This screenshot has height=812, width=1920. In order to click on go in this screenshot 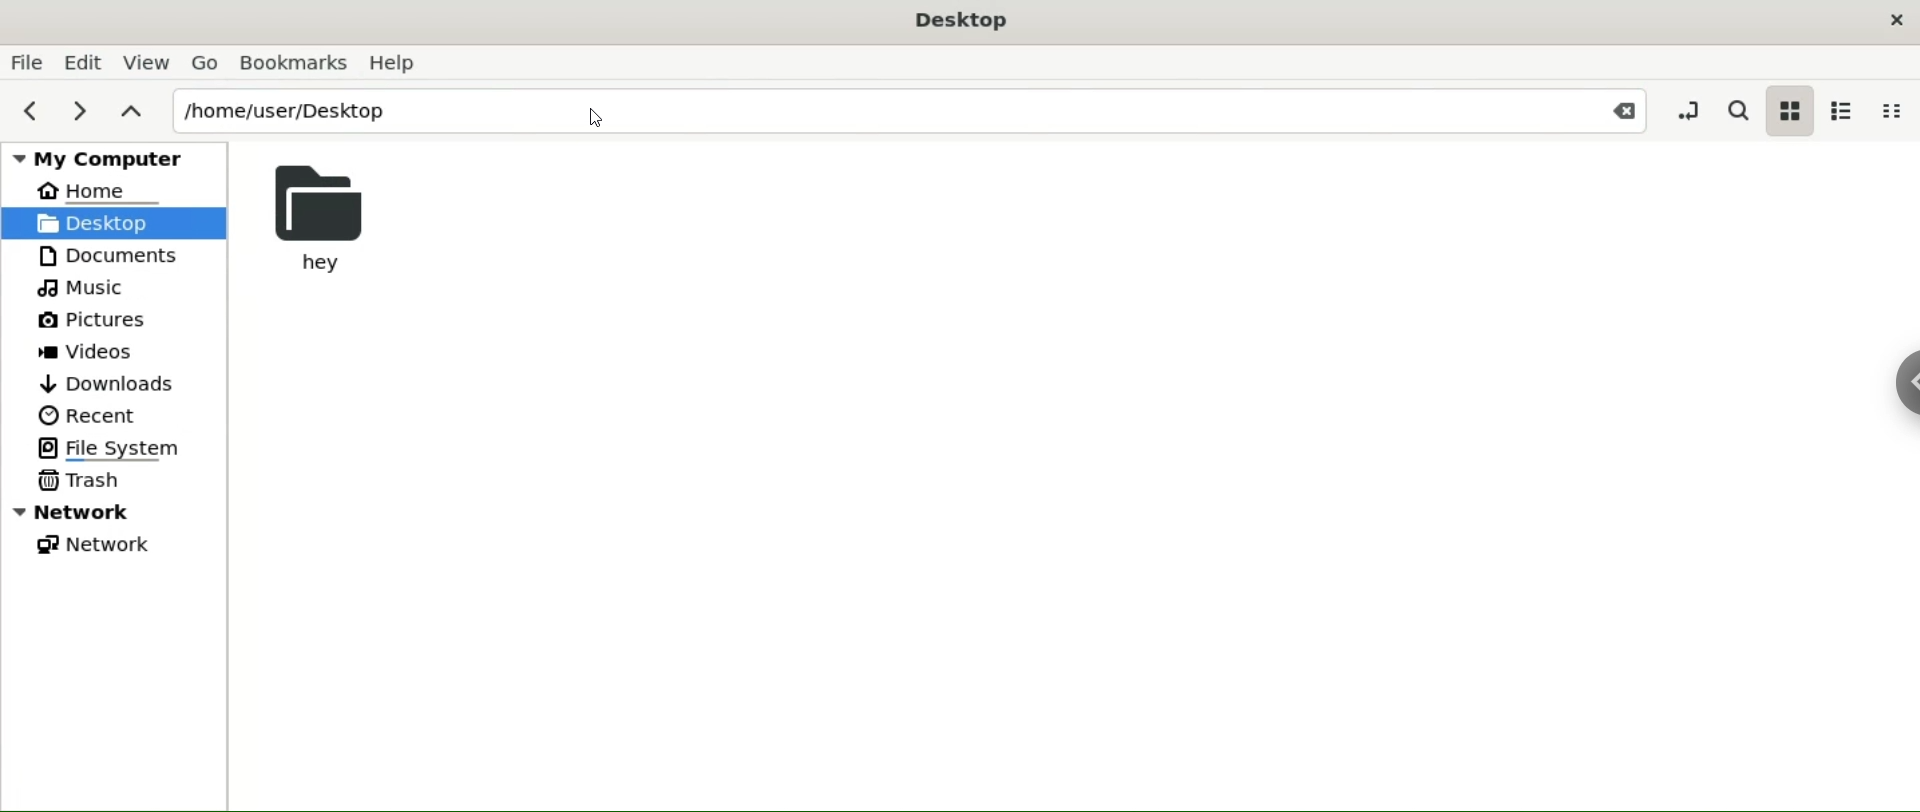, I will do `click(206, 63)`.